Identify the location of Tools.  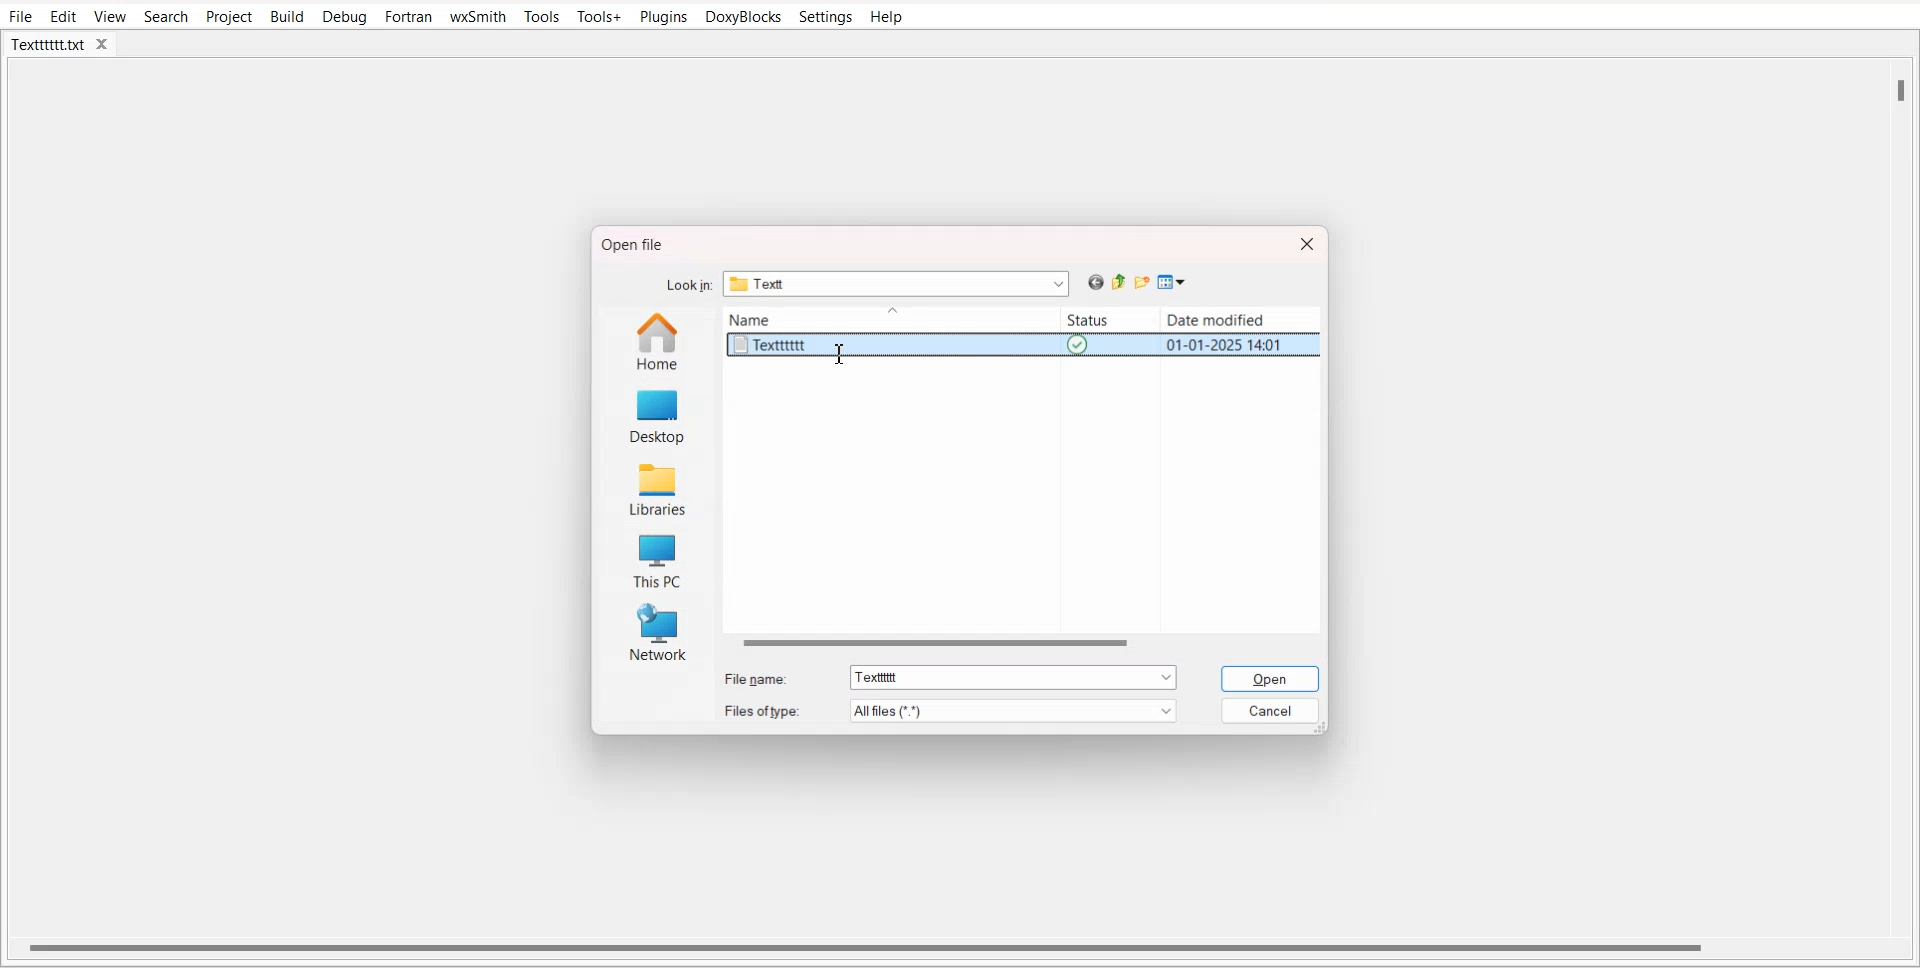
(542, 16).